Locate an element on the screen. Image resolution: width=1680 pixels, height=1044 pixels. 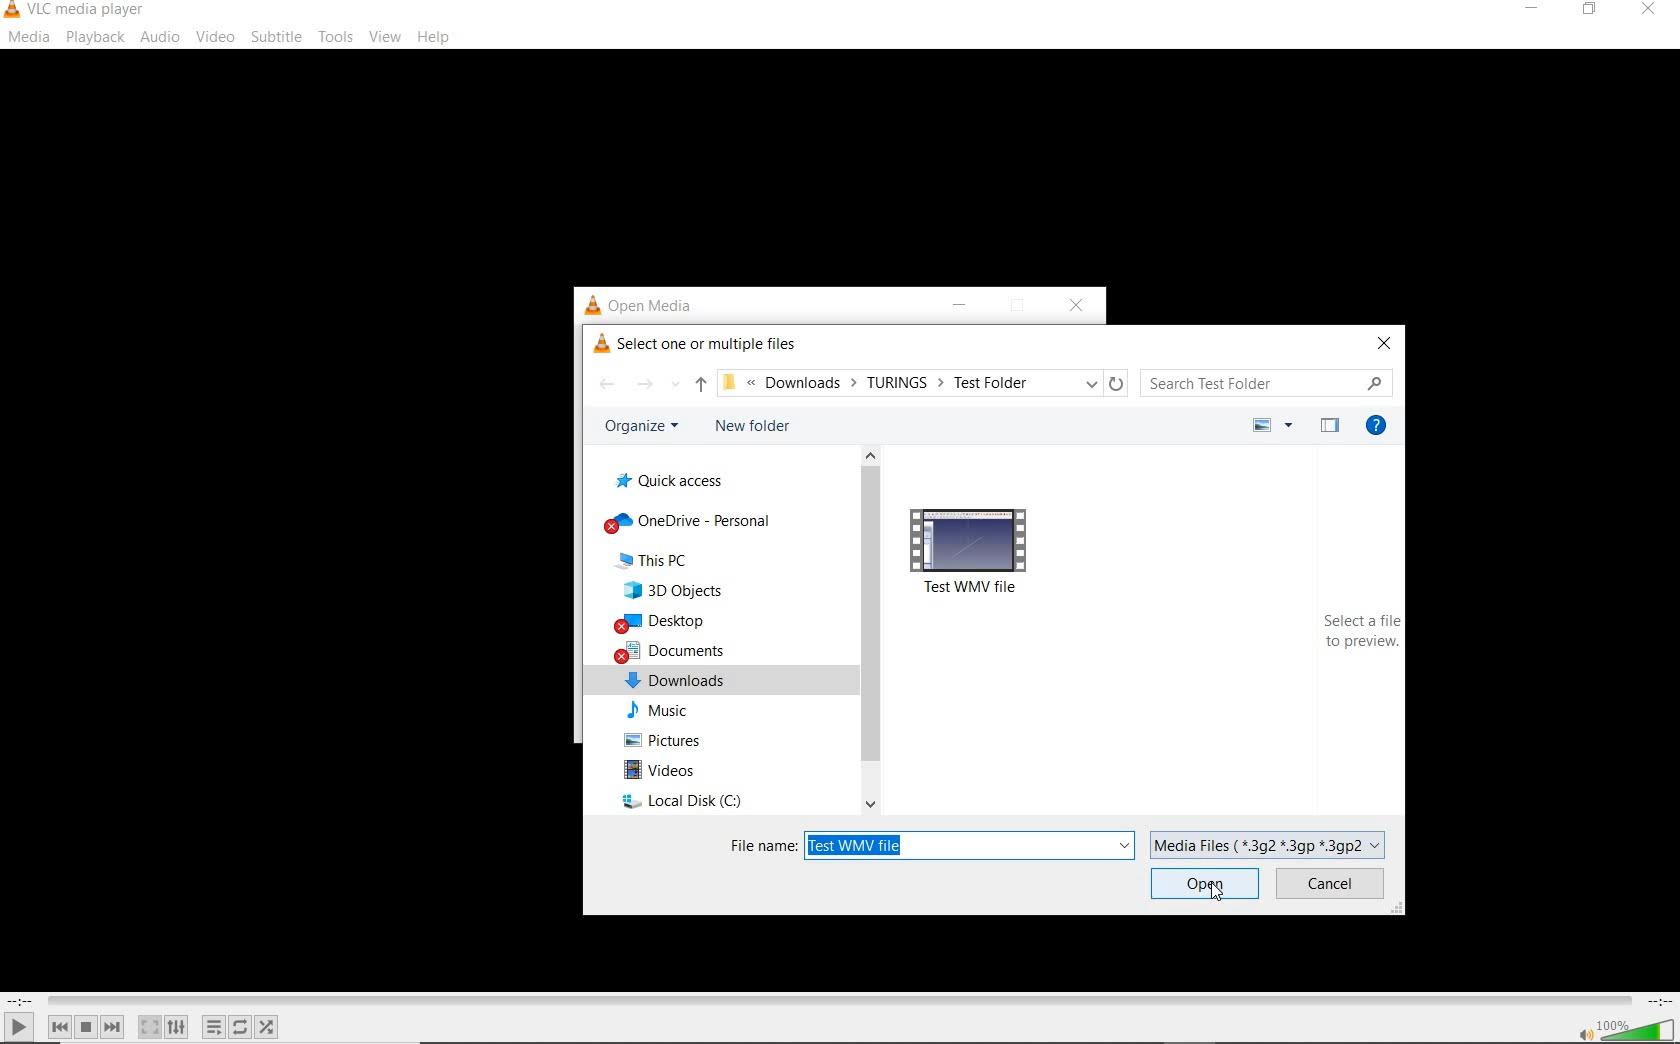
view is located at coordinates (386, 37).